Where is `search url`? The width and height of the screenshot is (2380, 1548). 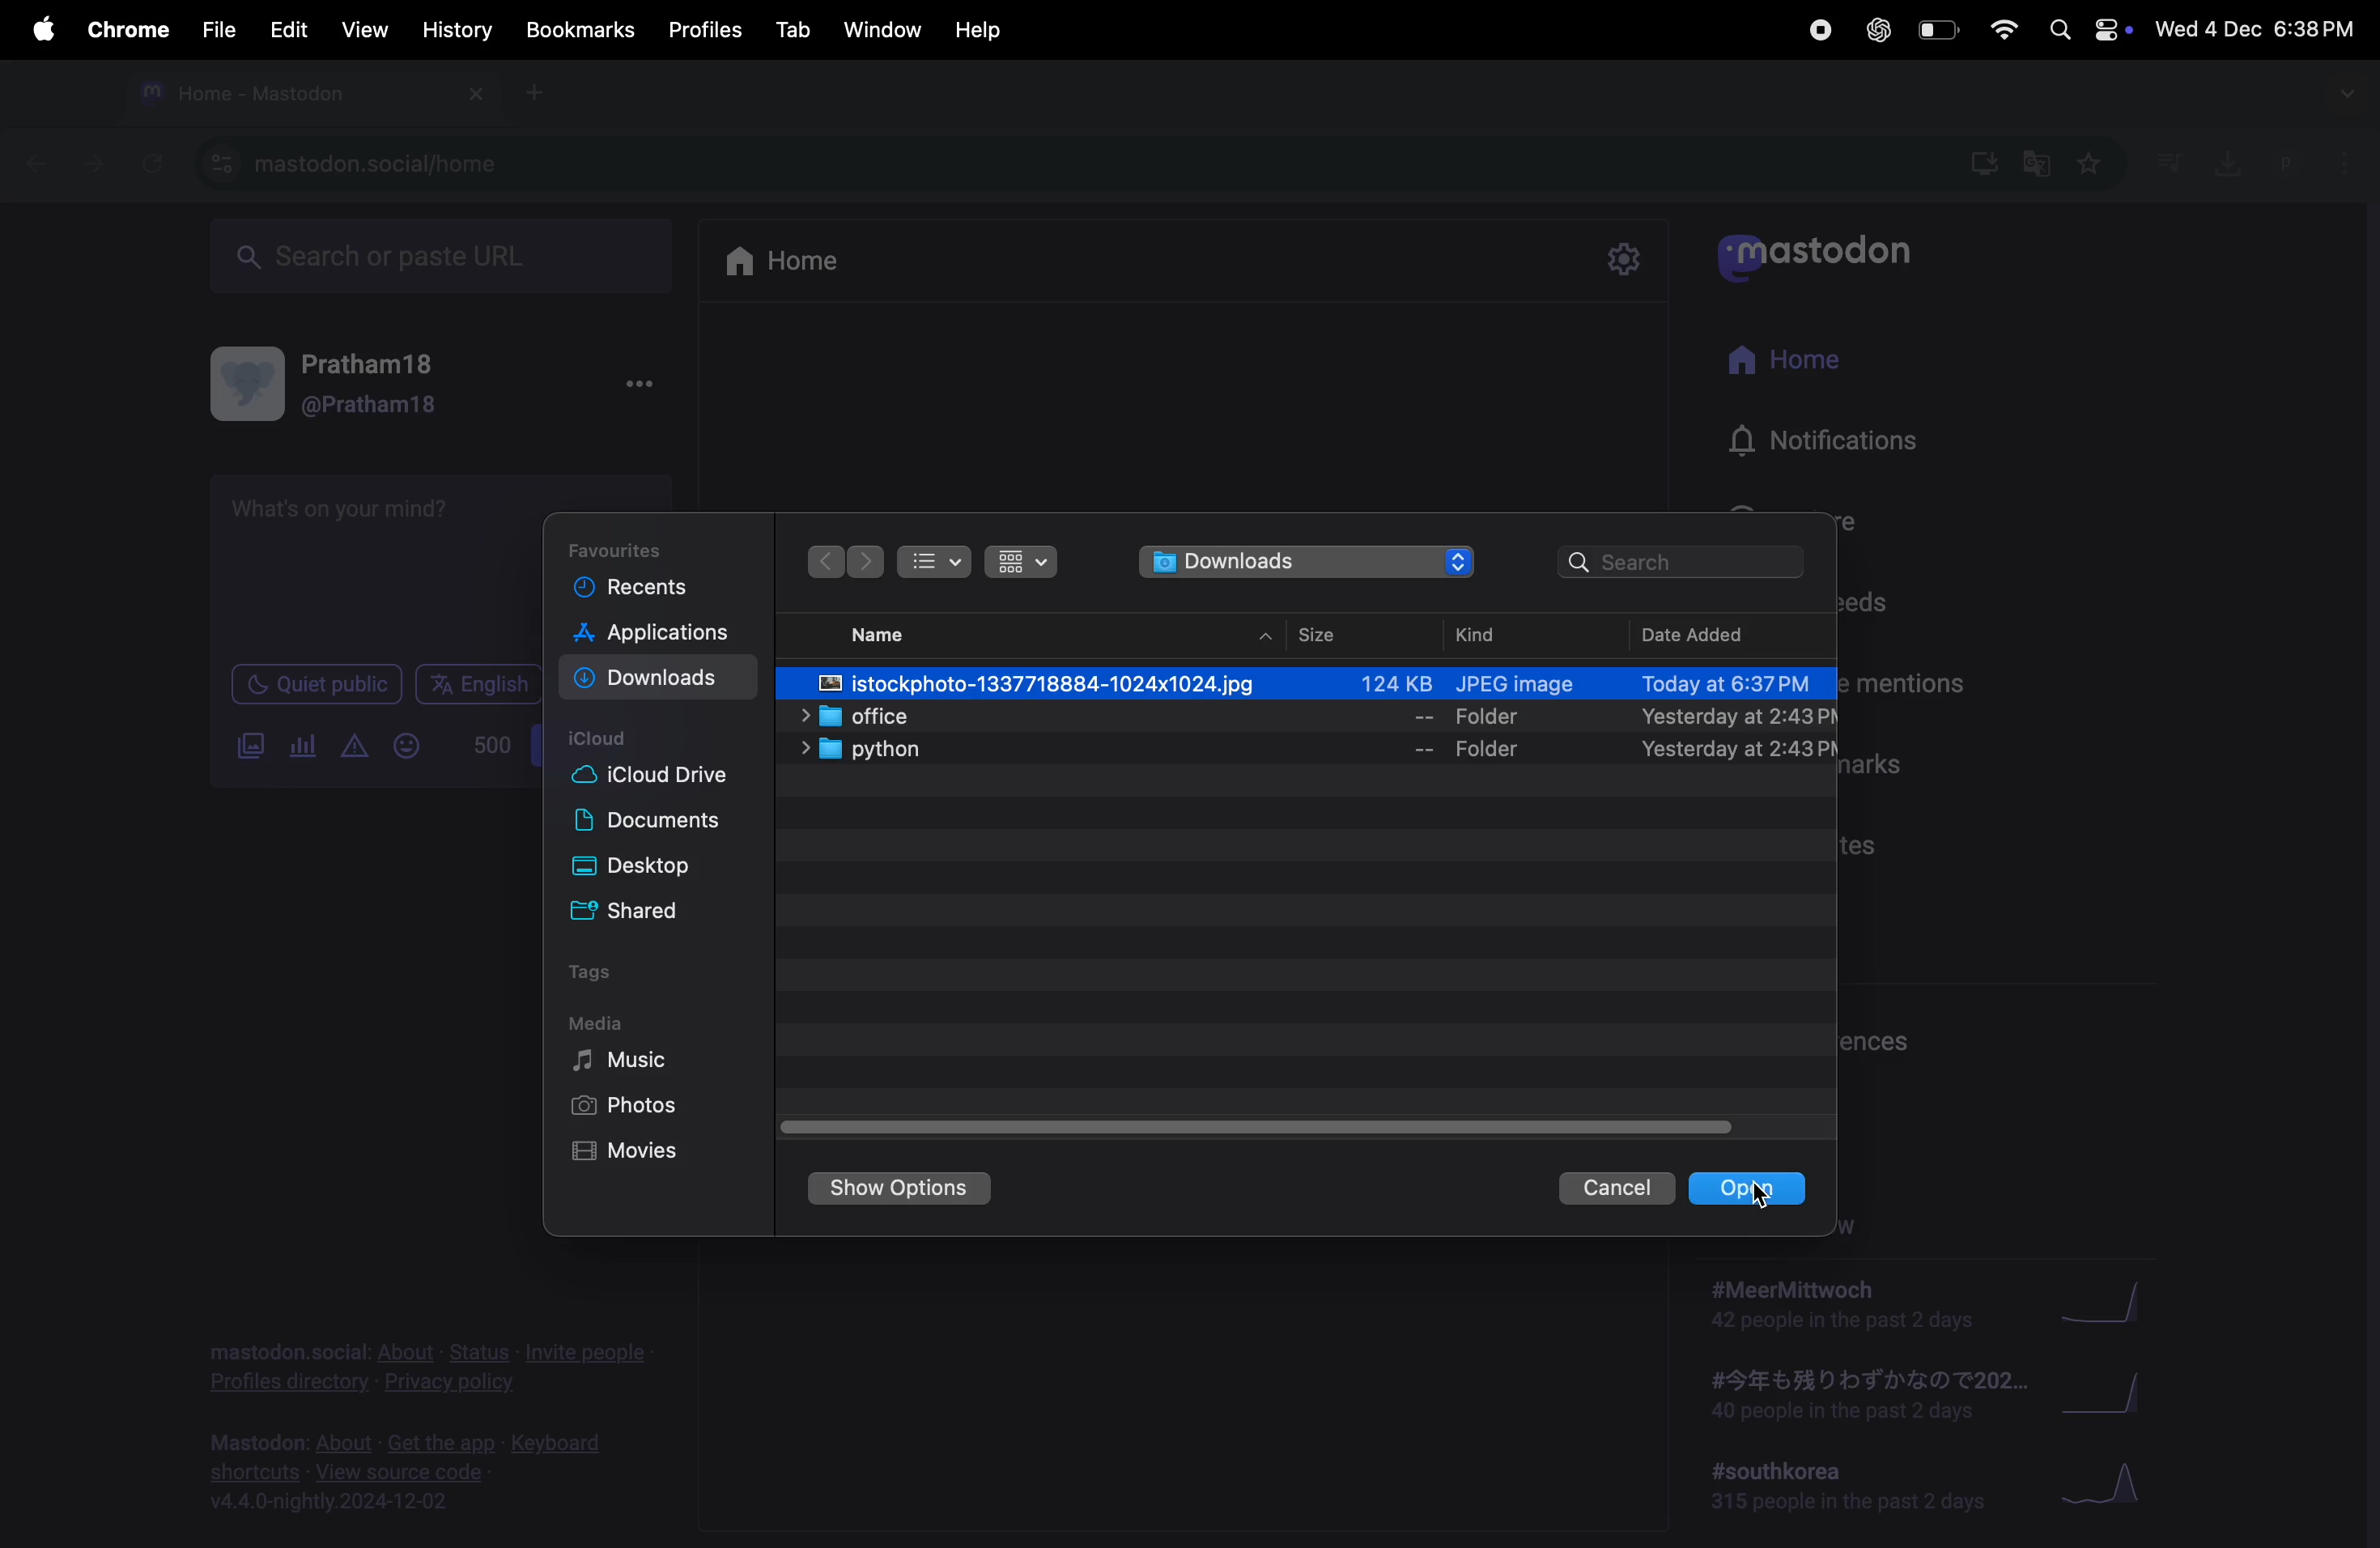
search url is located at coordinates (435, 257).